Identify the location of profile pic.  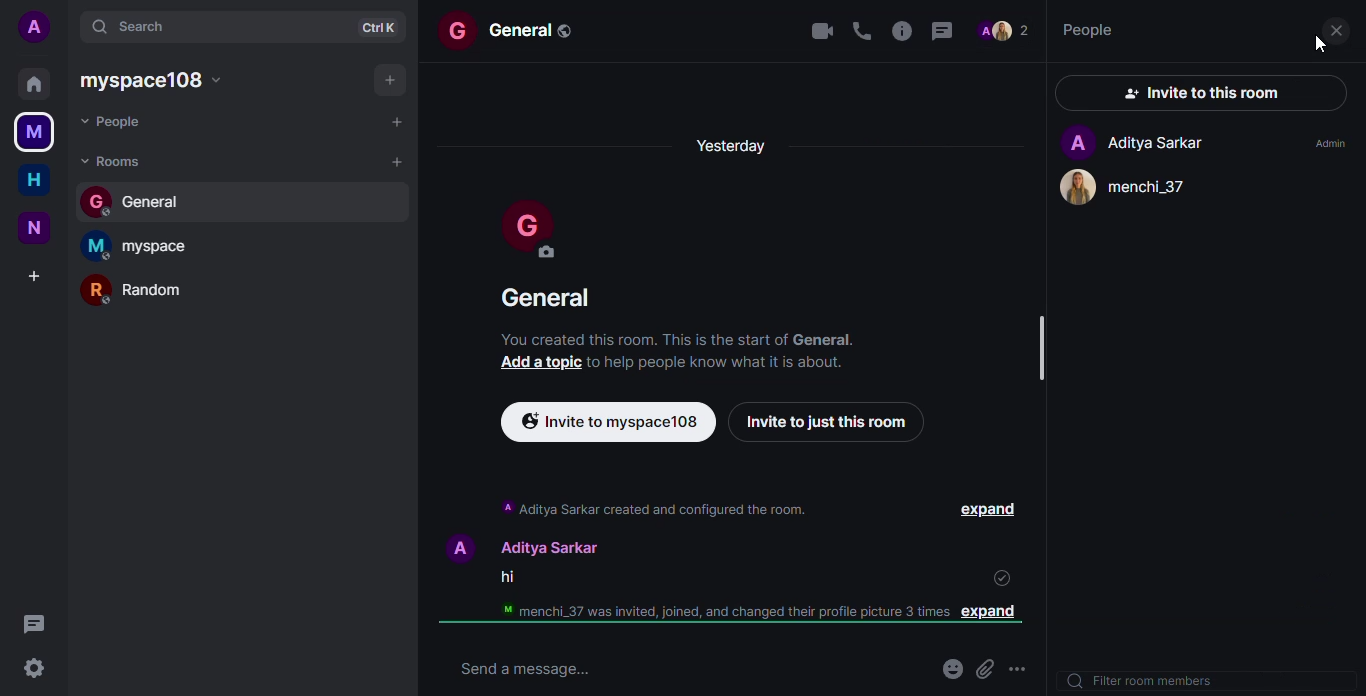
(535, 231).